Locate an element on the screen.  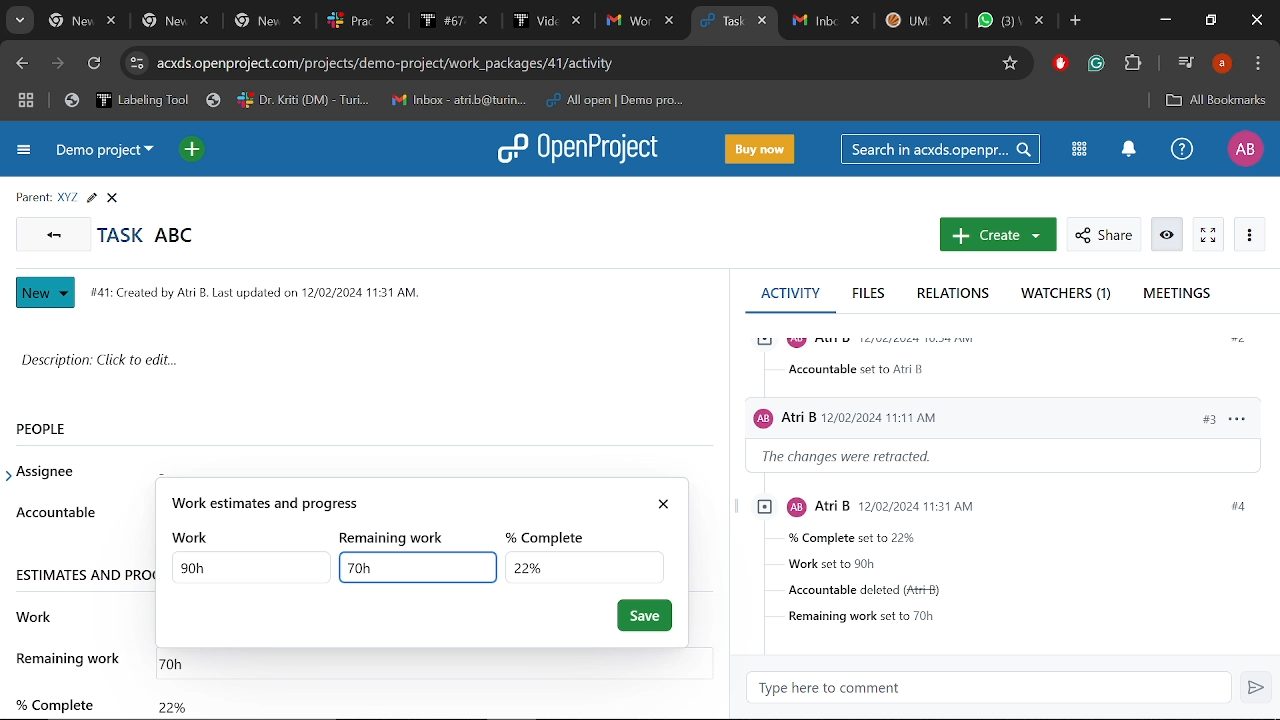
People is located at coordinates (63, 428).